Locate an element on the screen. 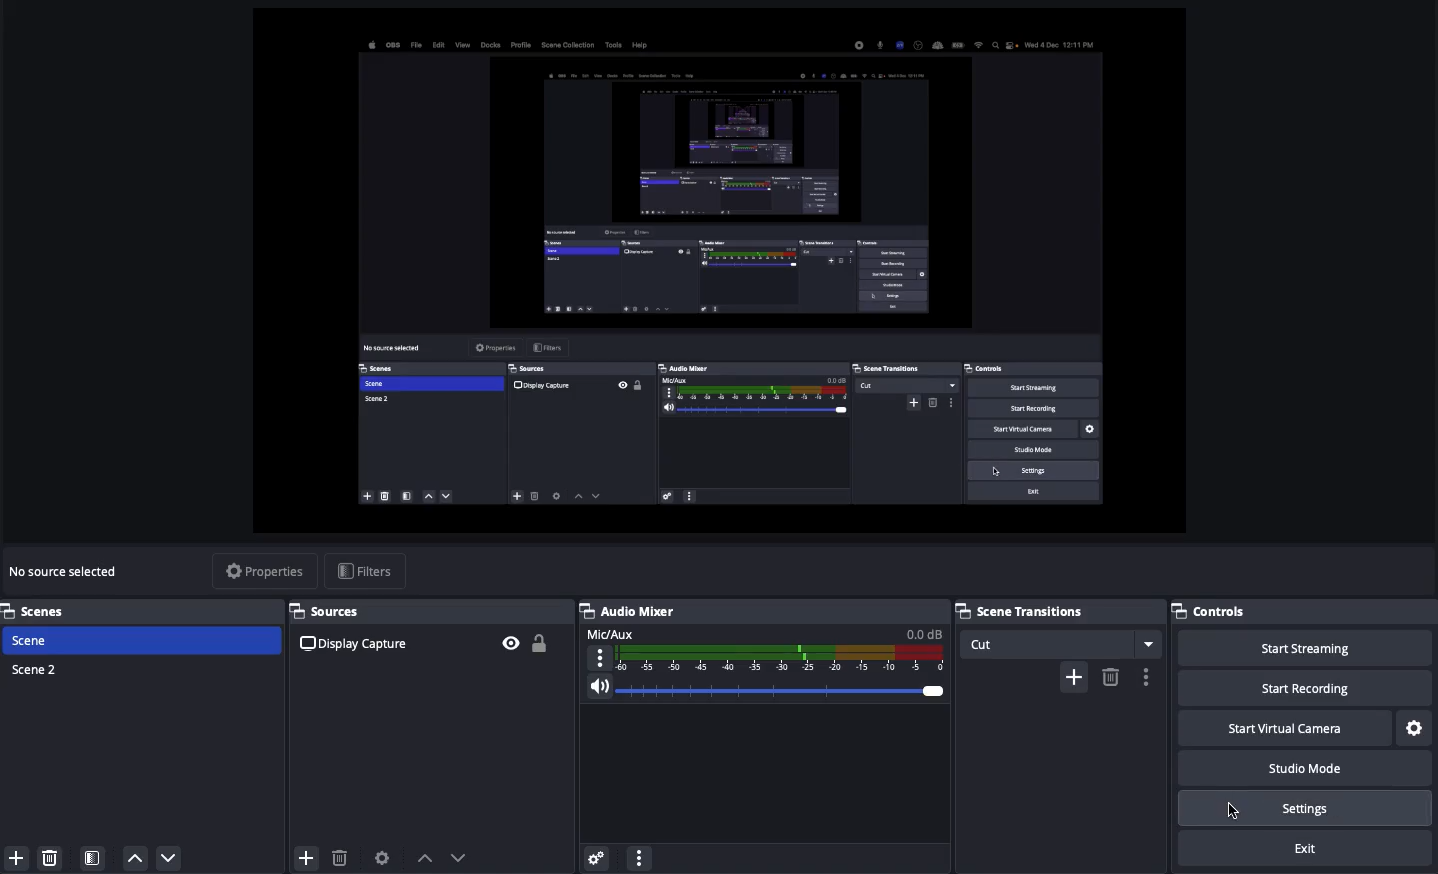  Options is located at coordinates (1147, 676).